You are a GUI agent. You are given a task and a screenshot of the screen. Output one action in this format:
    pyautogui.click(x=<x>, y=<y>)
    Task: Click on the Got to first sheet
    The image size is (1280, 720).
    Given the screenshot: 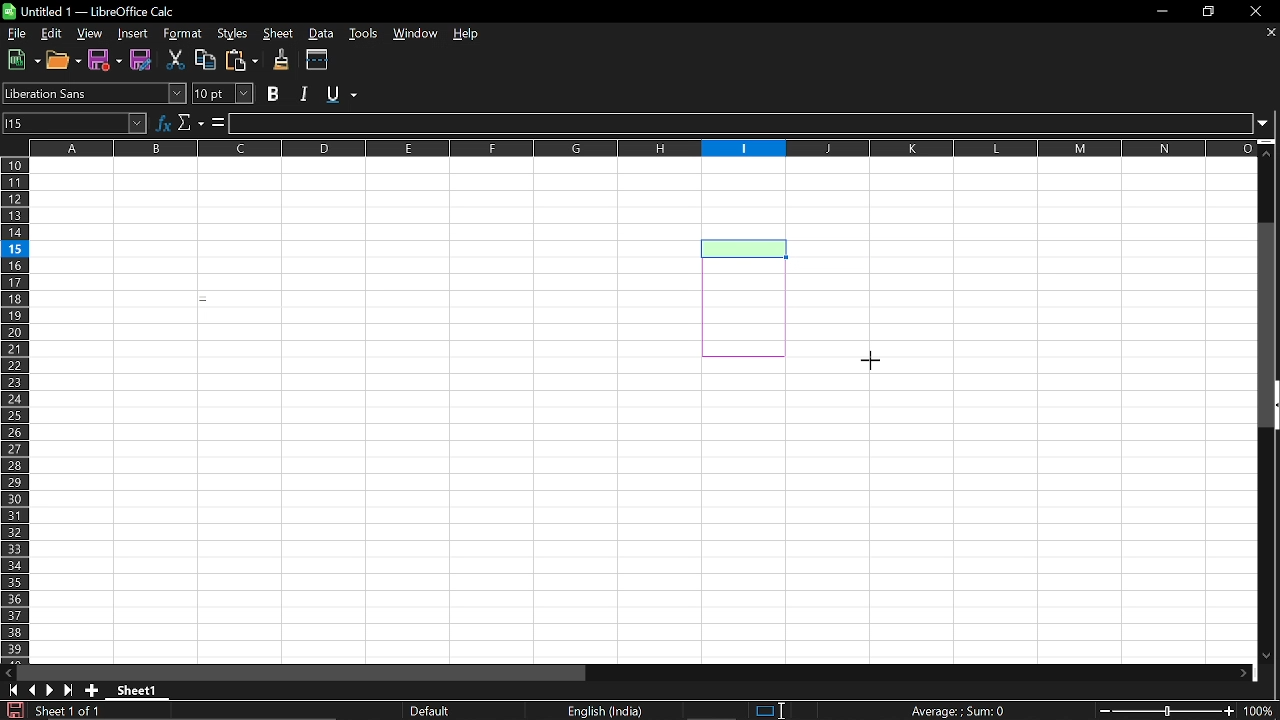 What is the action you would take?
    pyautogui.click(x=14, y=690)
    